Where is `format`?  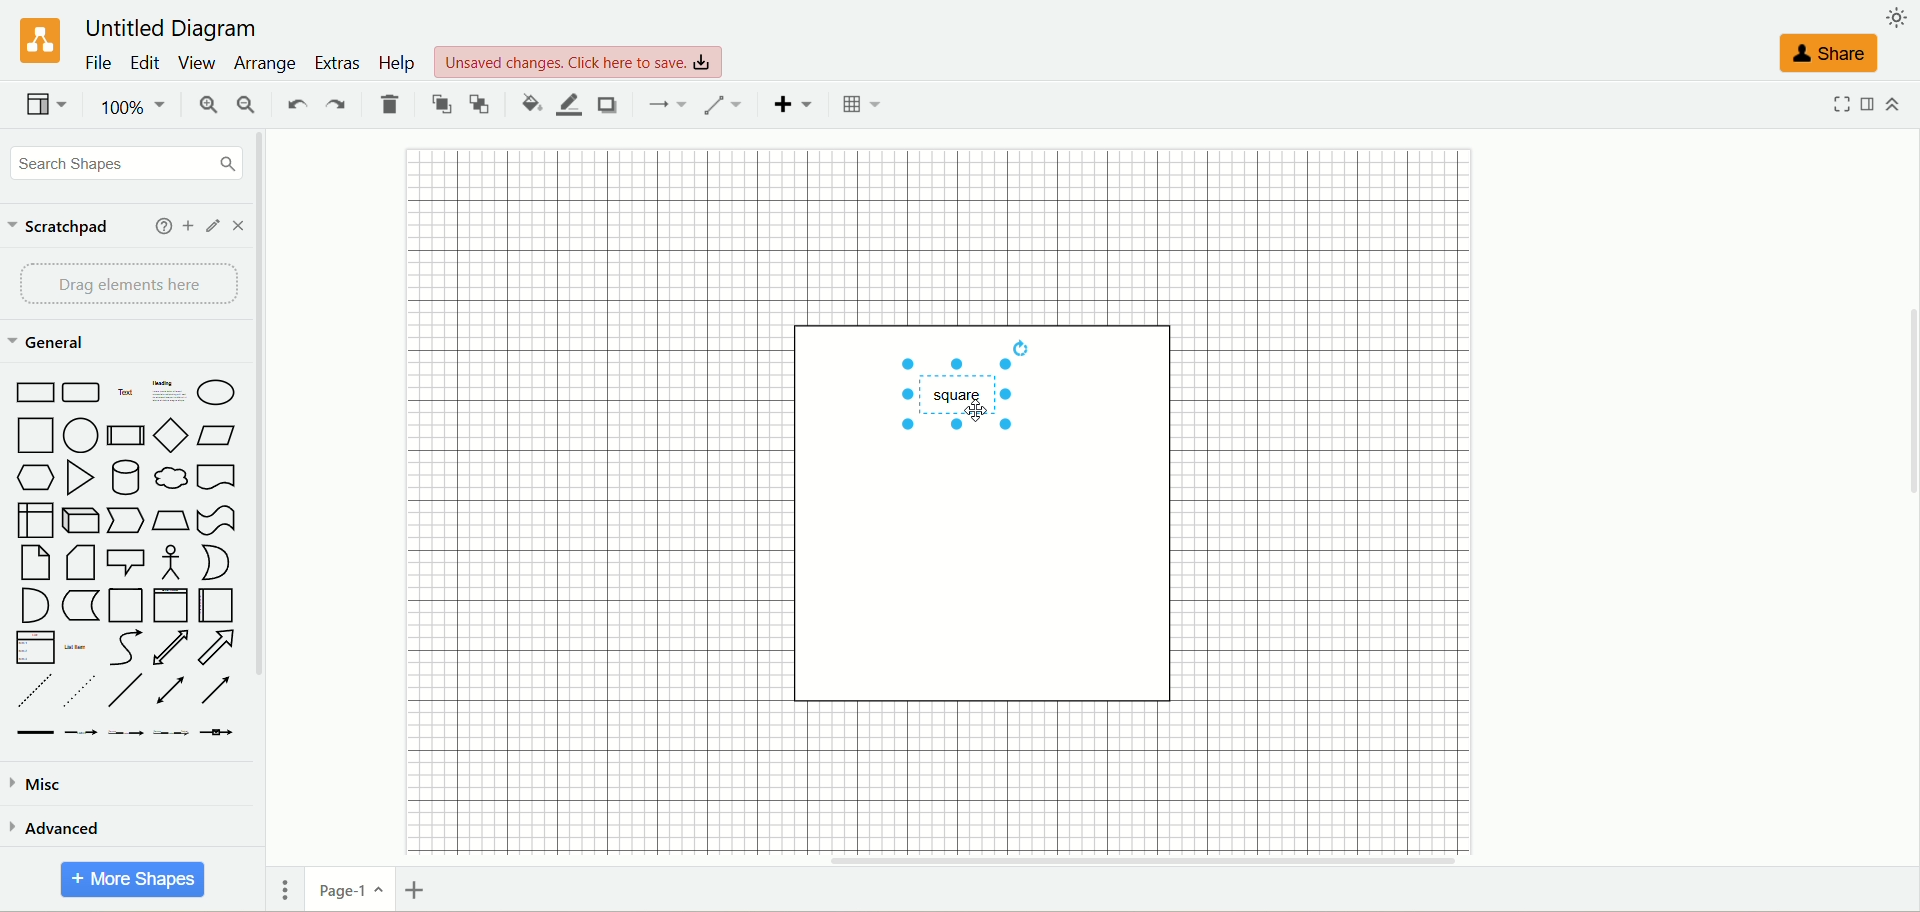 format is located at coordinates (1865, 103).